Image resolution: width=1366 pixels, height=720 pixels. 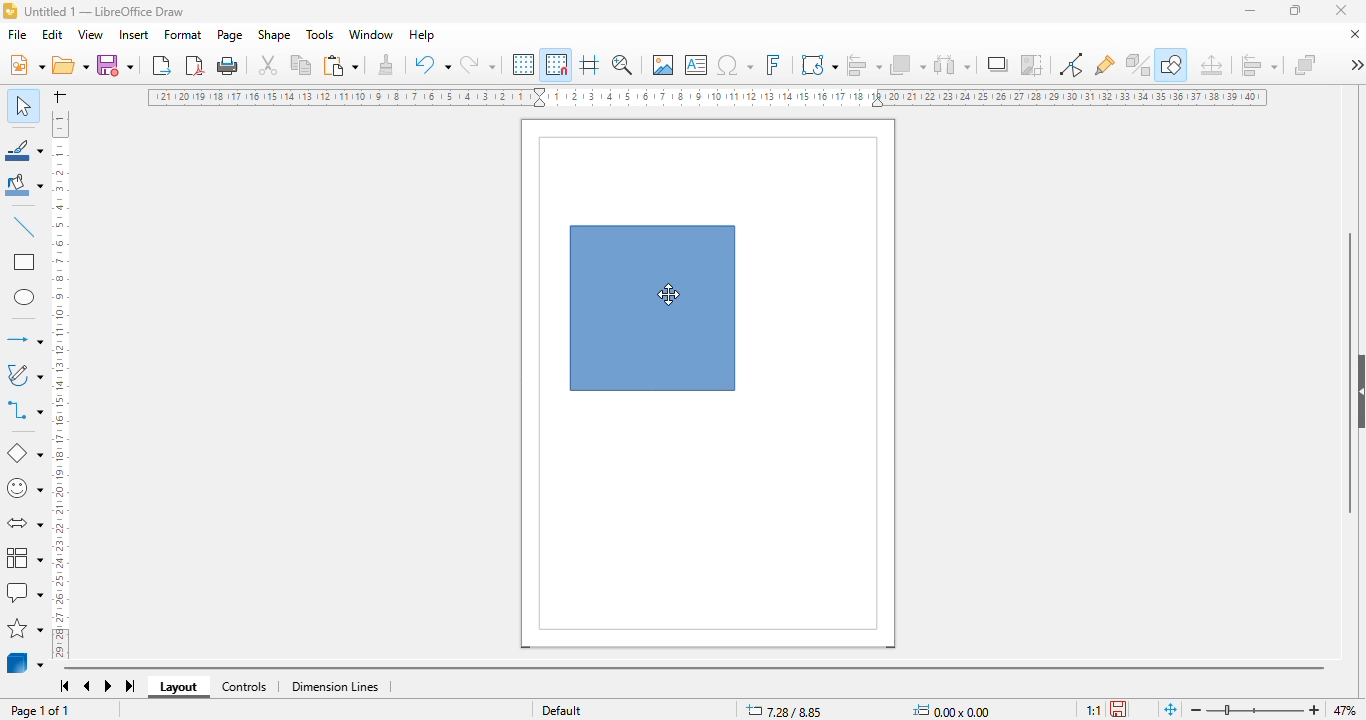 I want to click on scroll to previous sheet, so click(x=87, y=687).